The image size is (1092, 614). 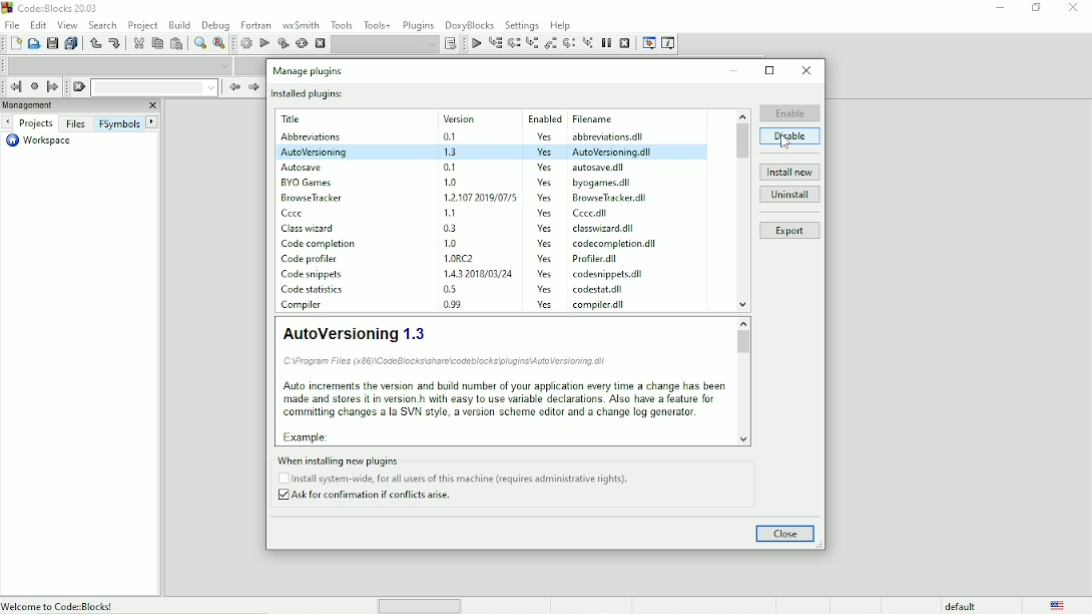 What do you see at coordinates (137, 43) in the screenshot?
I see `Cut` at bounding box center [137, 43].